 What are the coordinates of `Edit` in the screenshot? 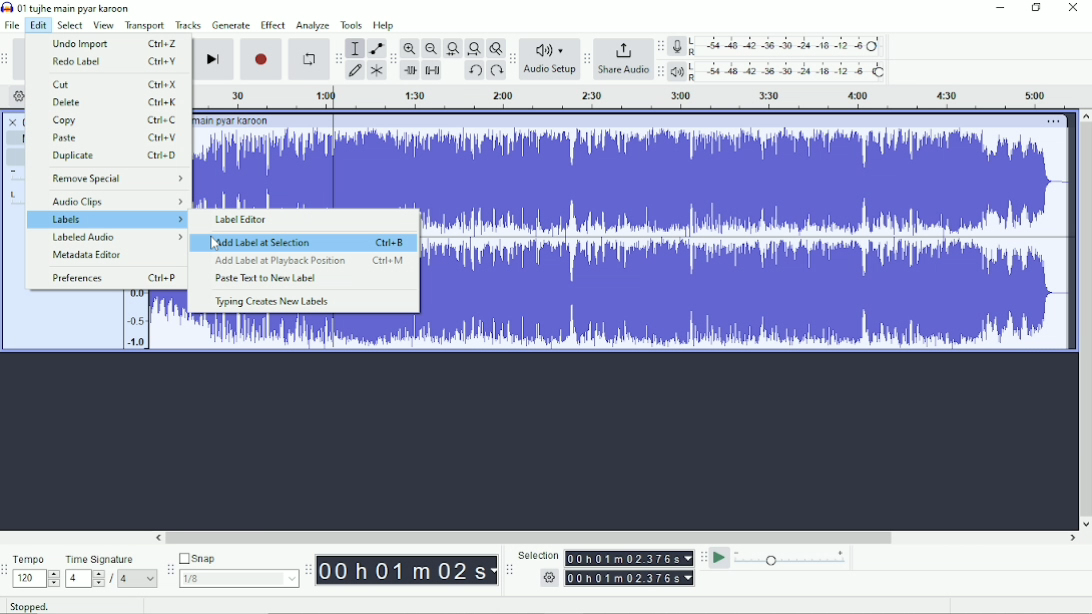 It's located at (38, 26).